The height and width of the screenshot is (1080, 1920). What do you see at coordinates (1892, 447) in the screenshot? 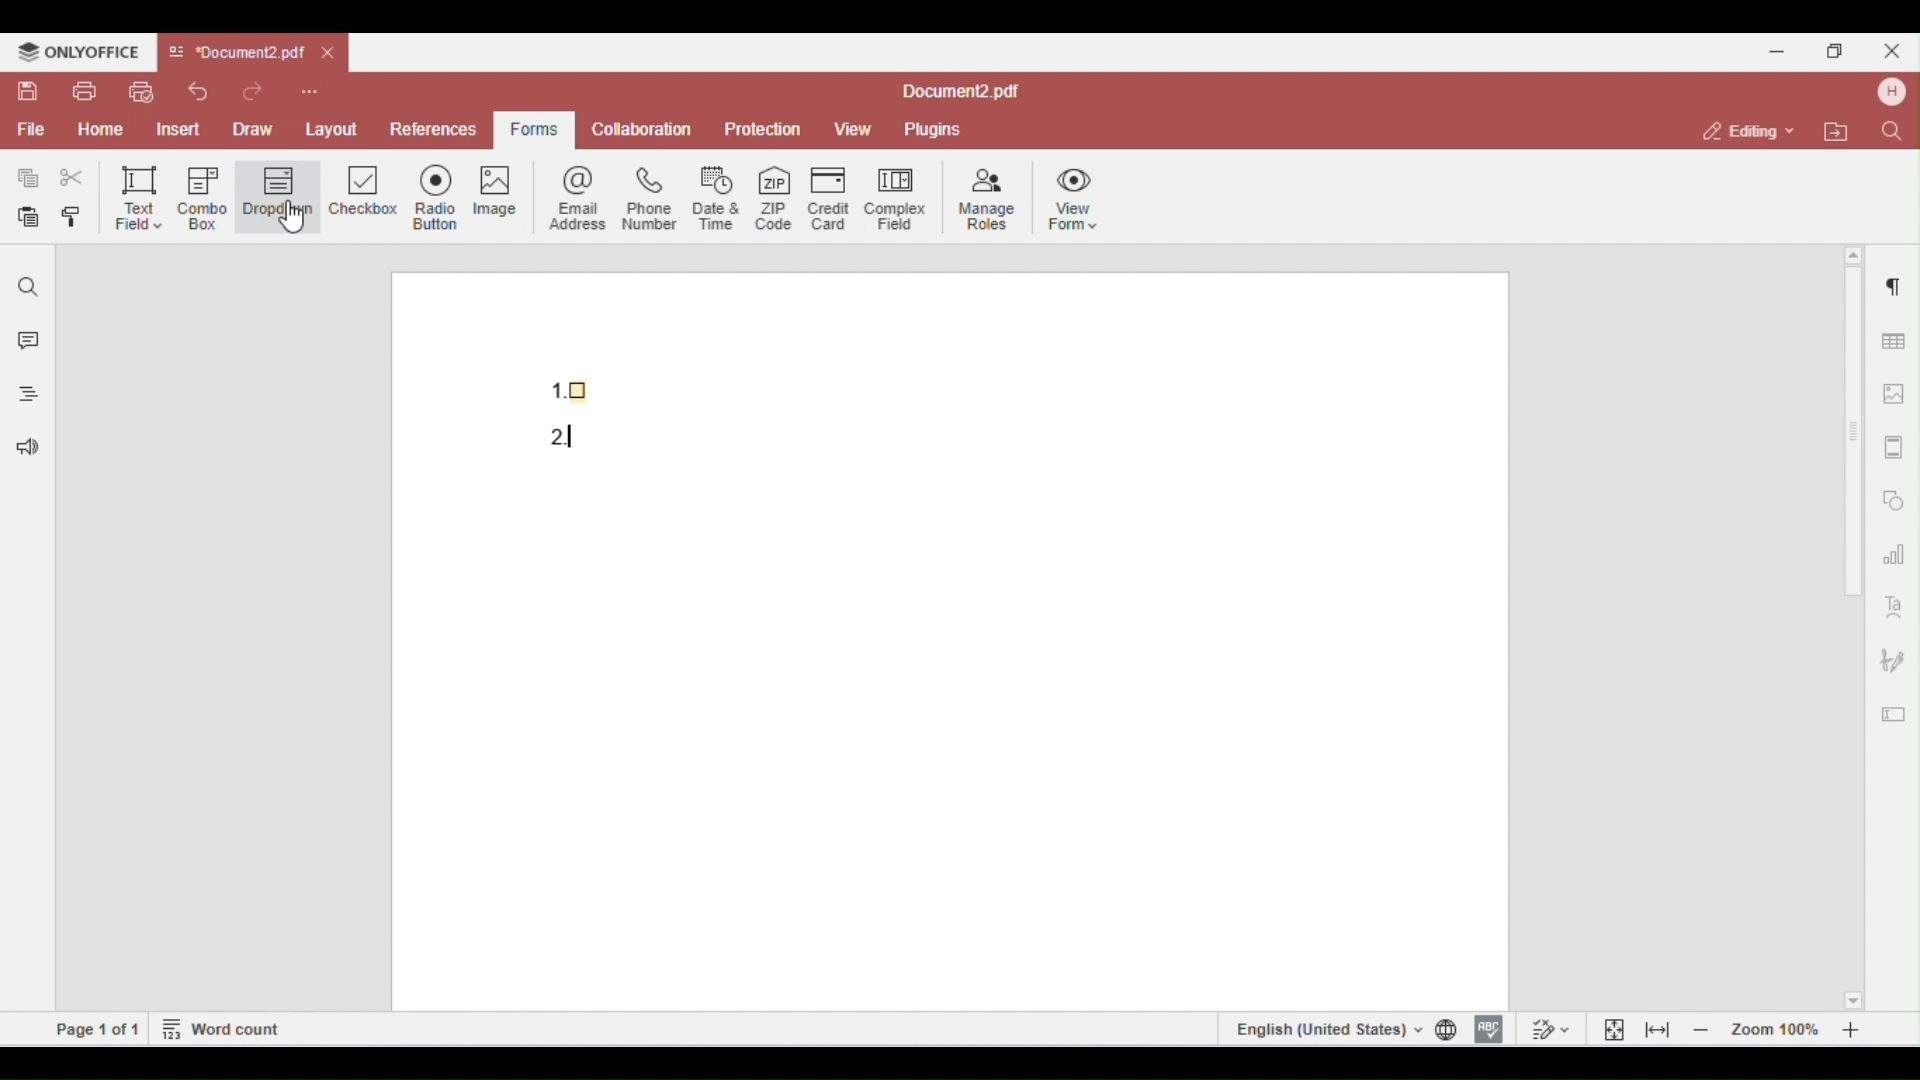
I see `header and footer settings` at bounding box center [1892, 447].